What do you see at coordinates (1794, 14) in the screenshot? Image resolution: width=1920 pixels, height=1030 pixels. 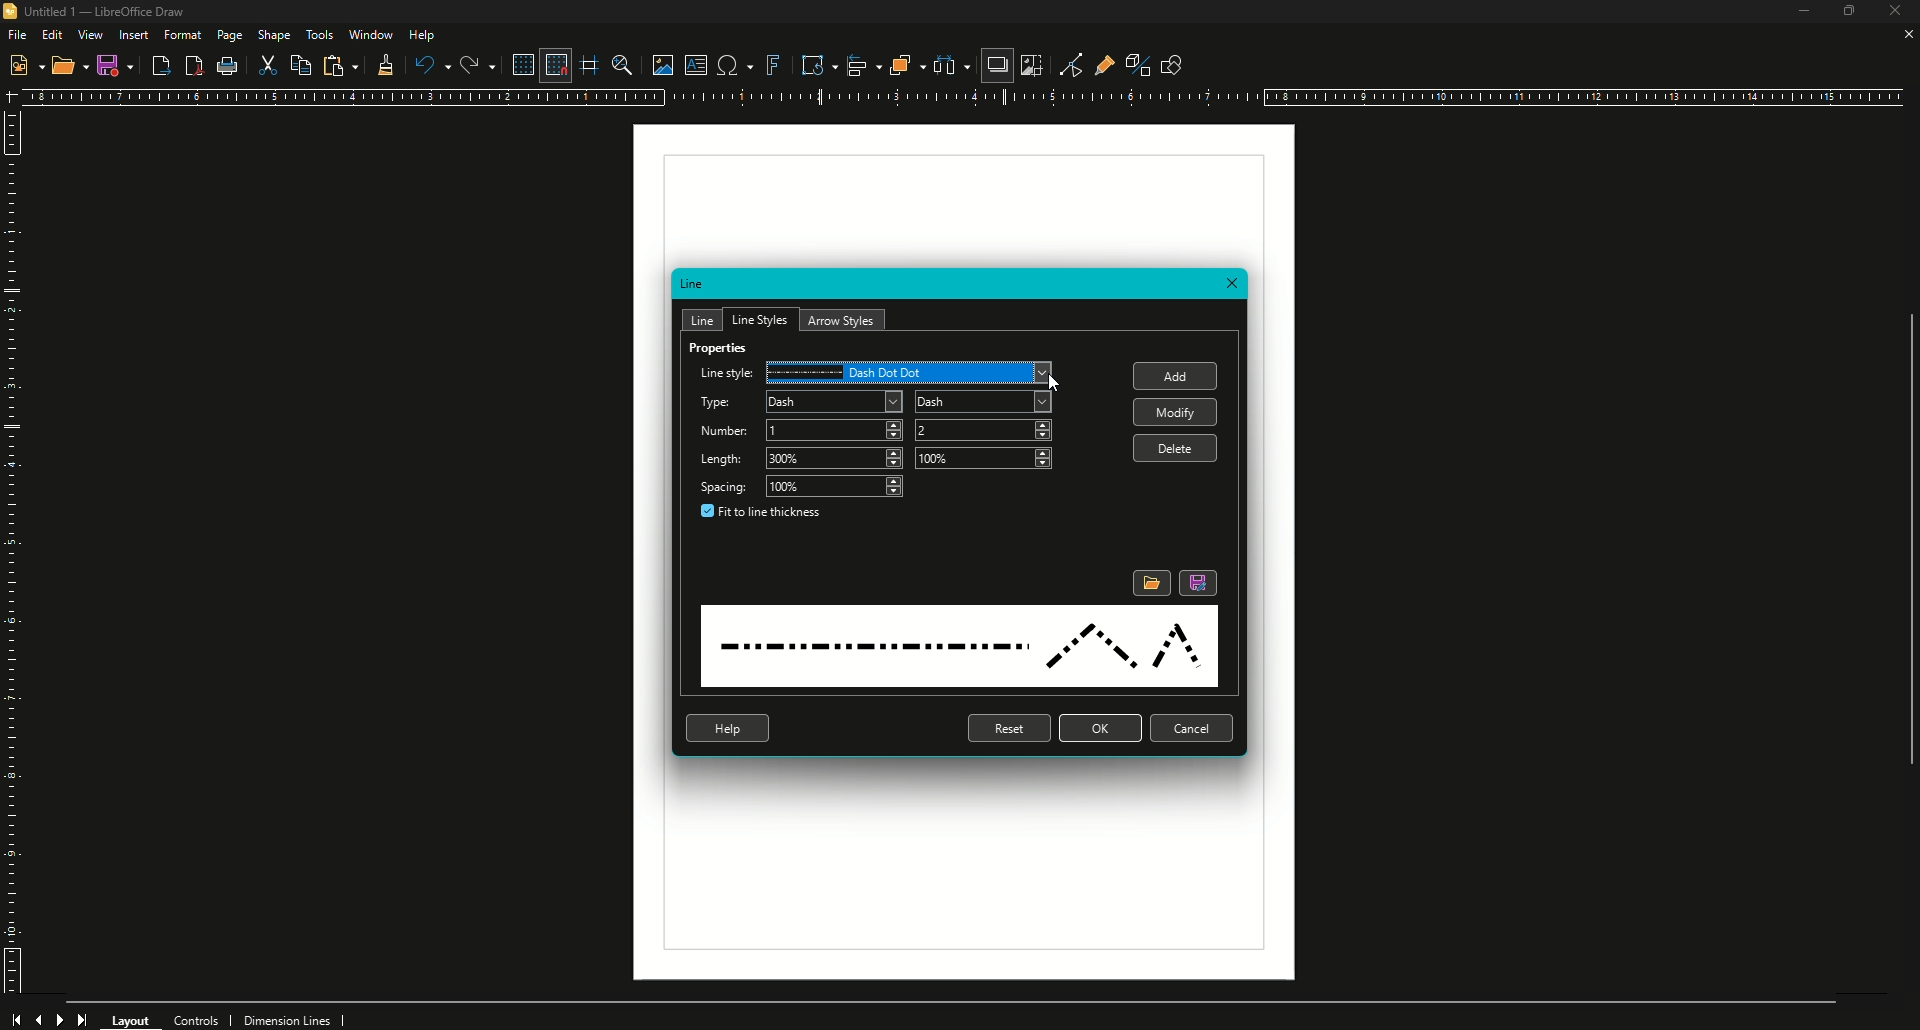 I see `Minimize` at bounding box center [1794, 14].